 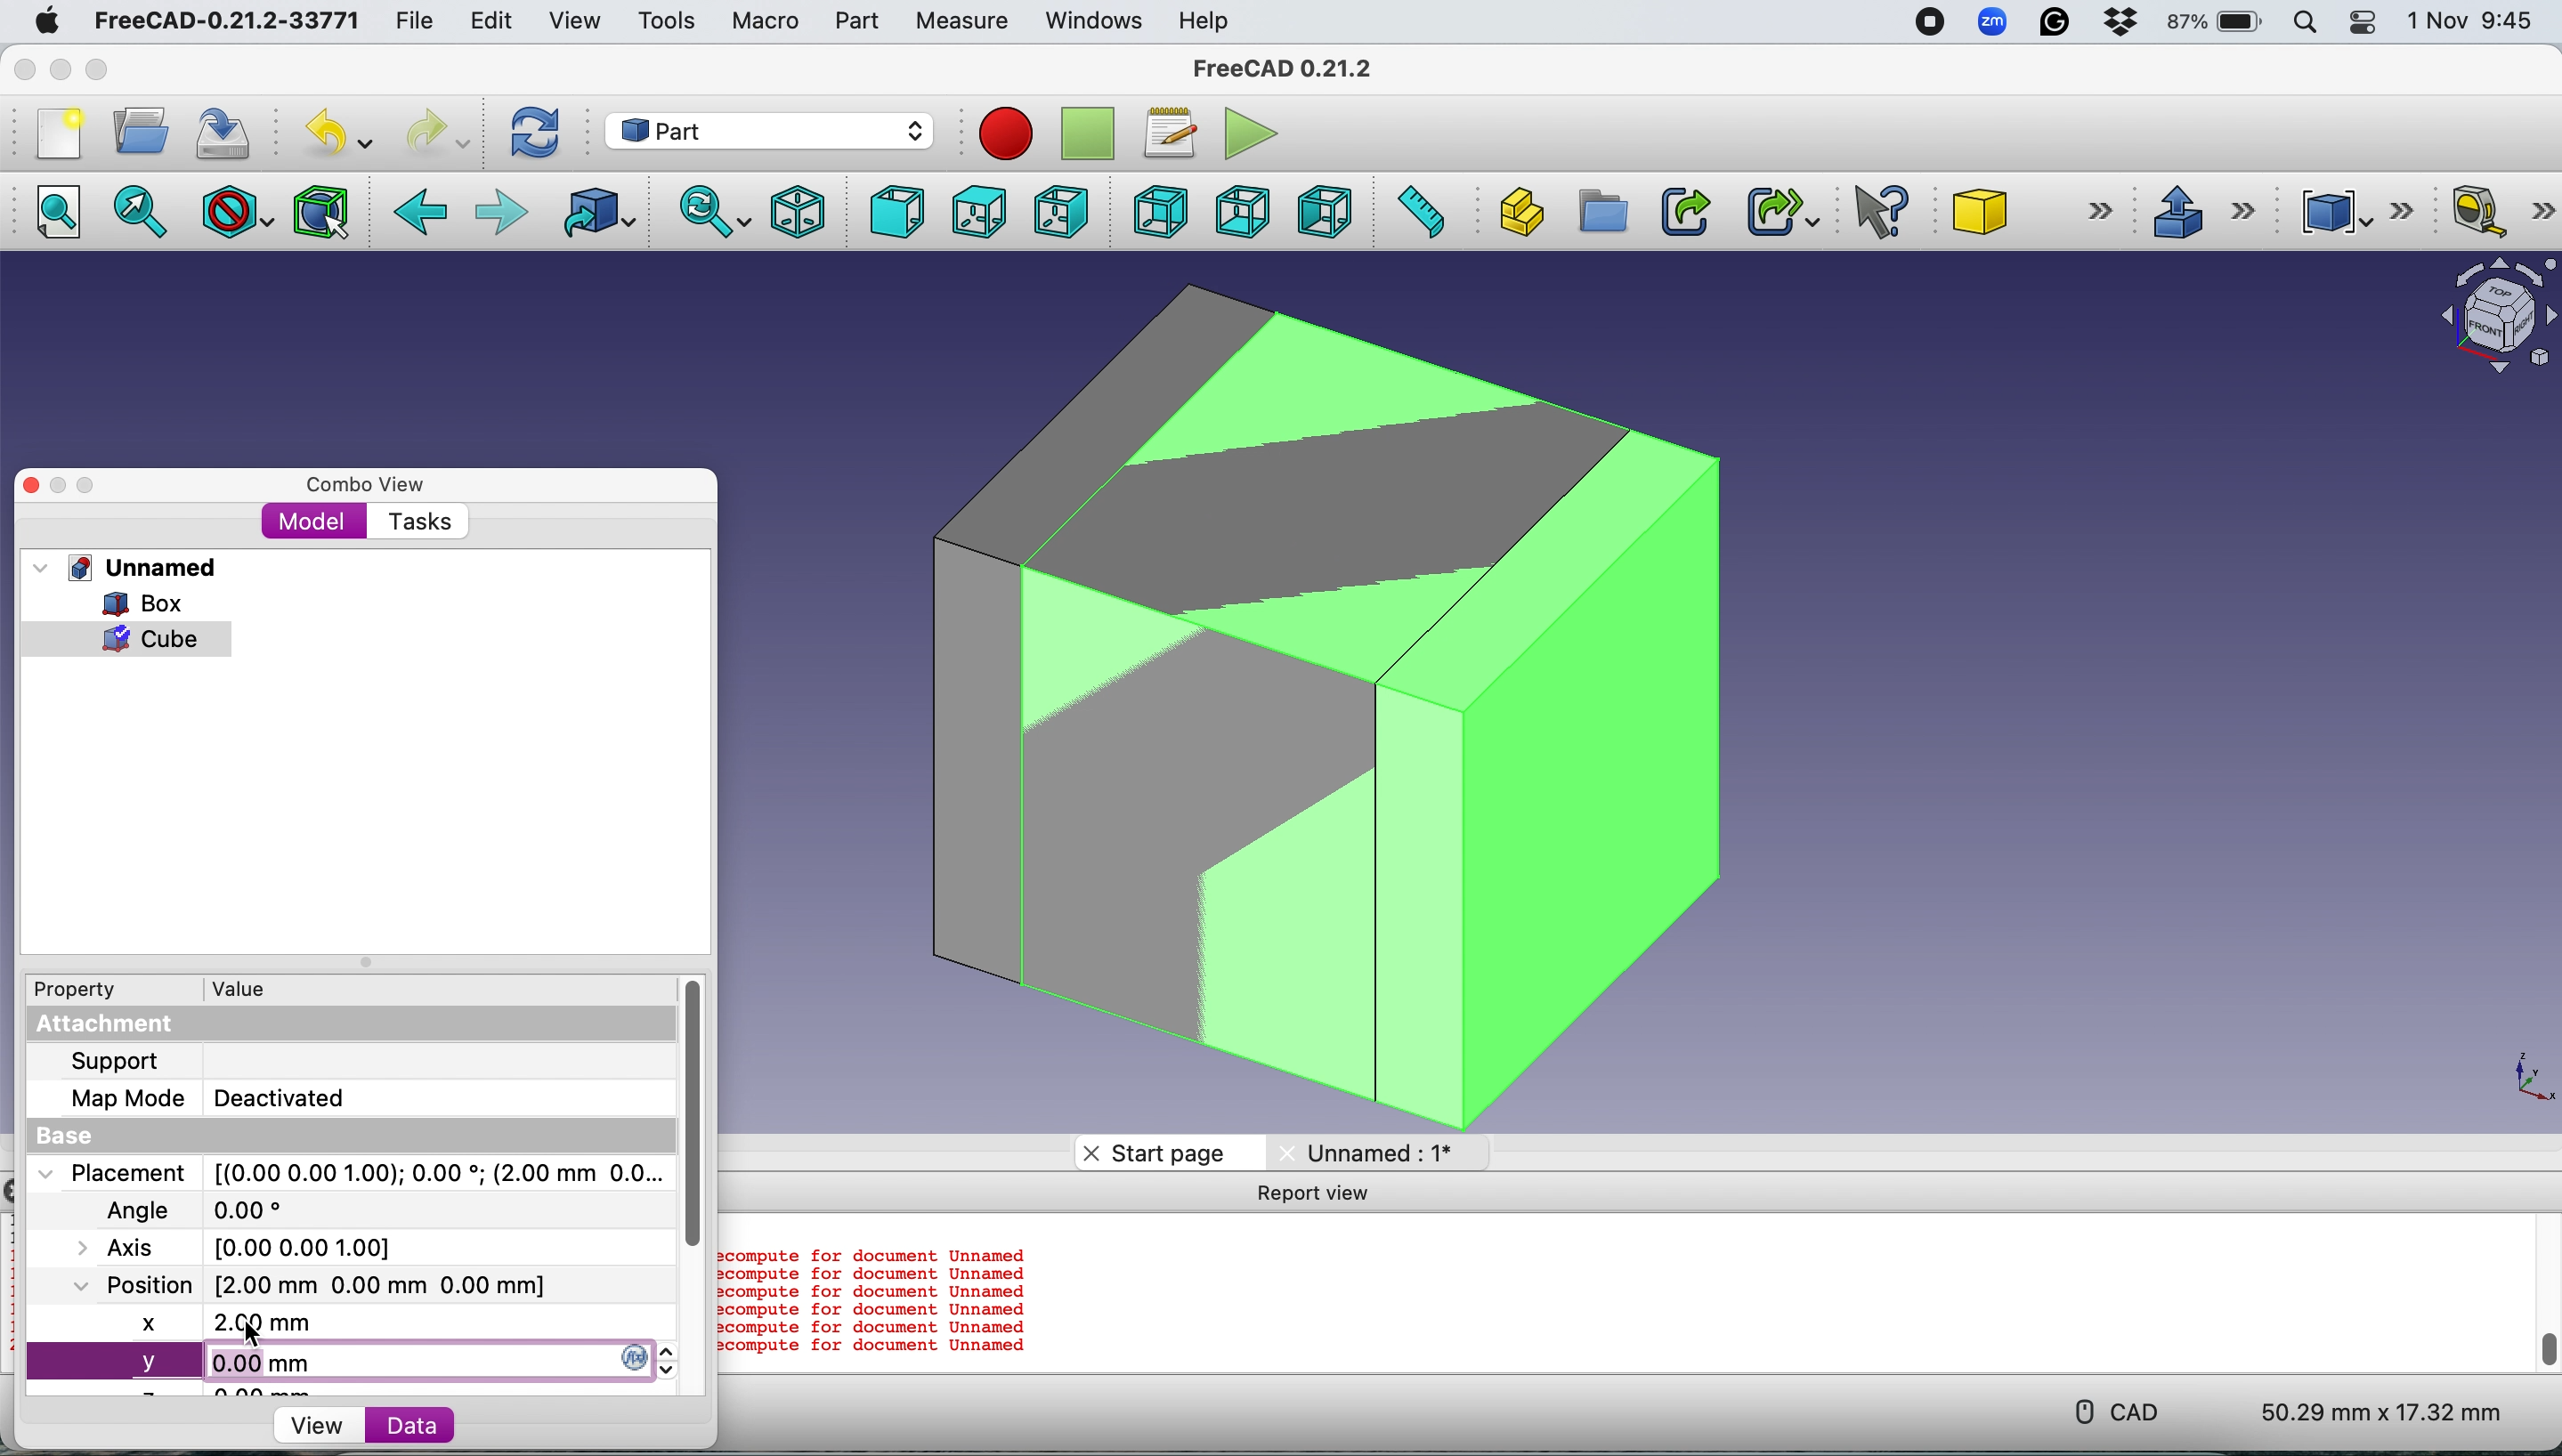 I want to click on cube selected, so click(x=137, y=640).